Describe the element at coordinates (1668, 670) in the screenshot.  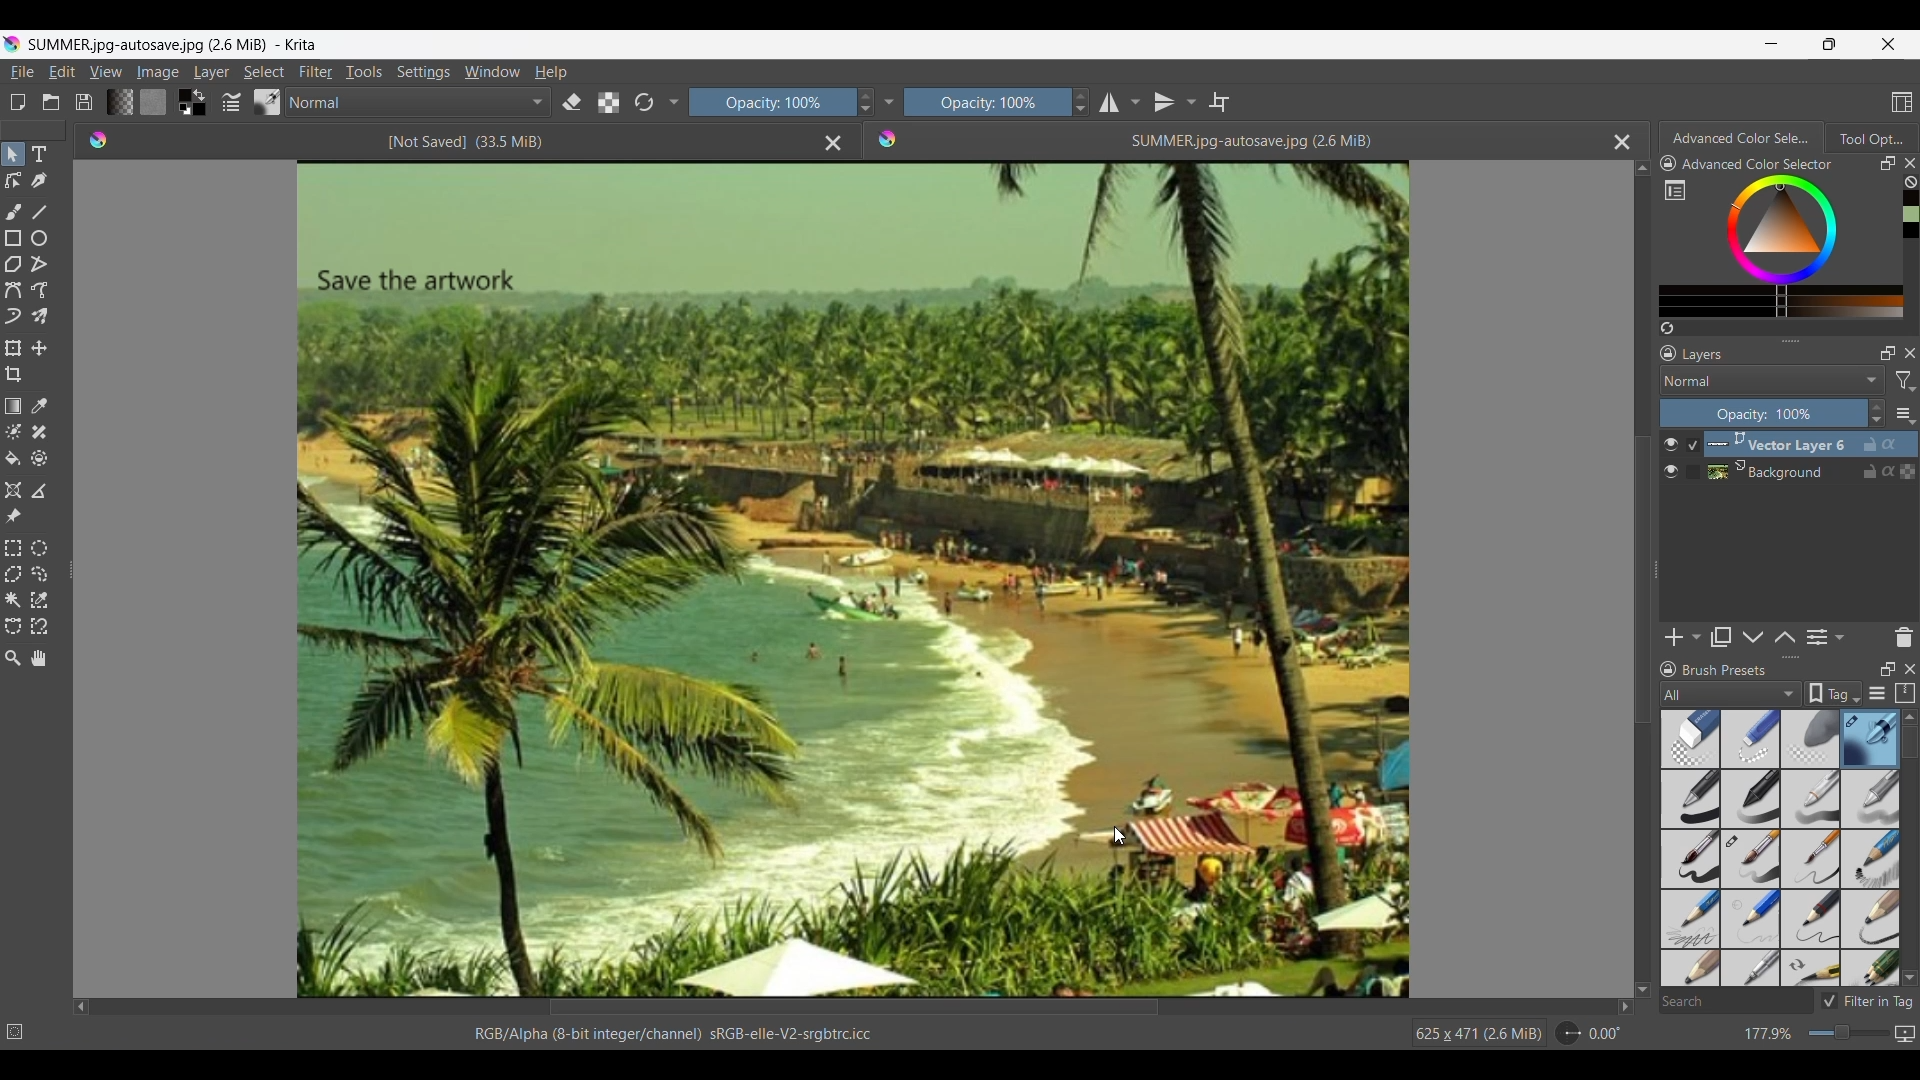
I see `Lock Brush presets panel` at that location.